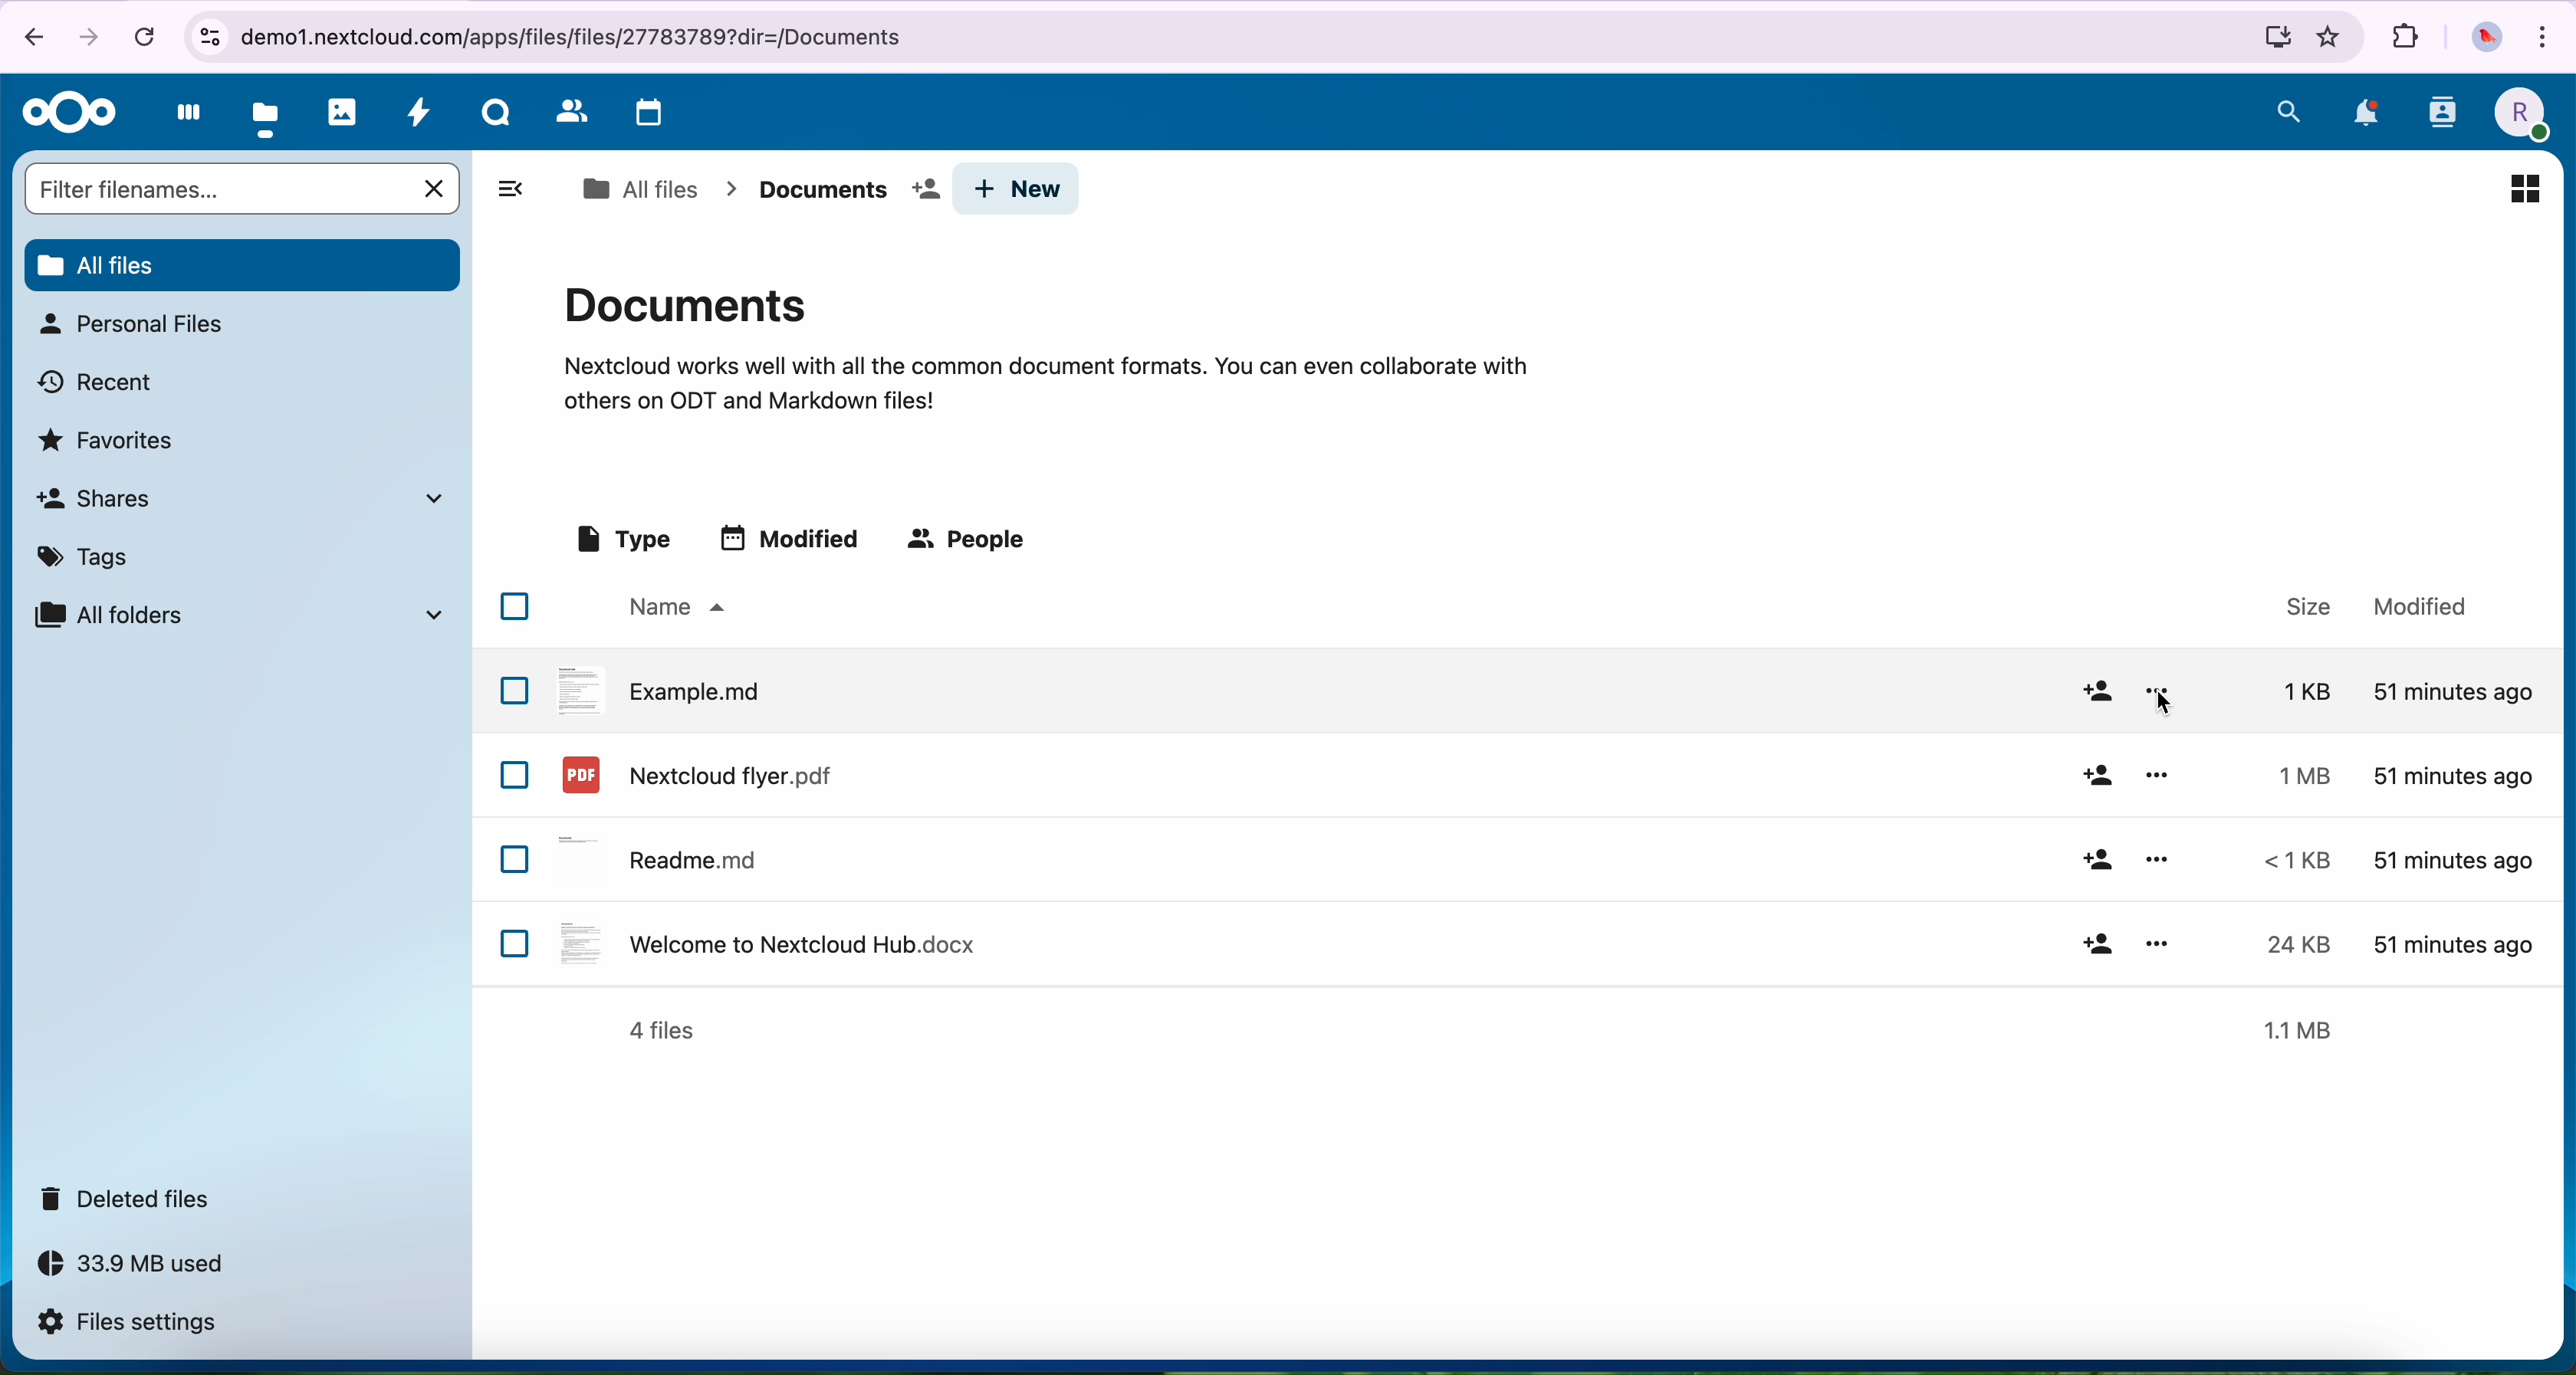 Image resolution: width=2576 pixels, height=1375 pixels. I want to click on all files, so click(639, 189).